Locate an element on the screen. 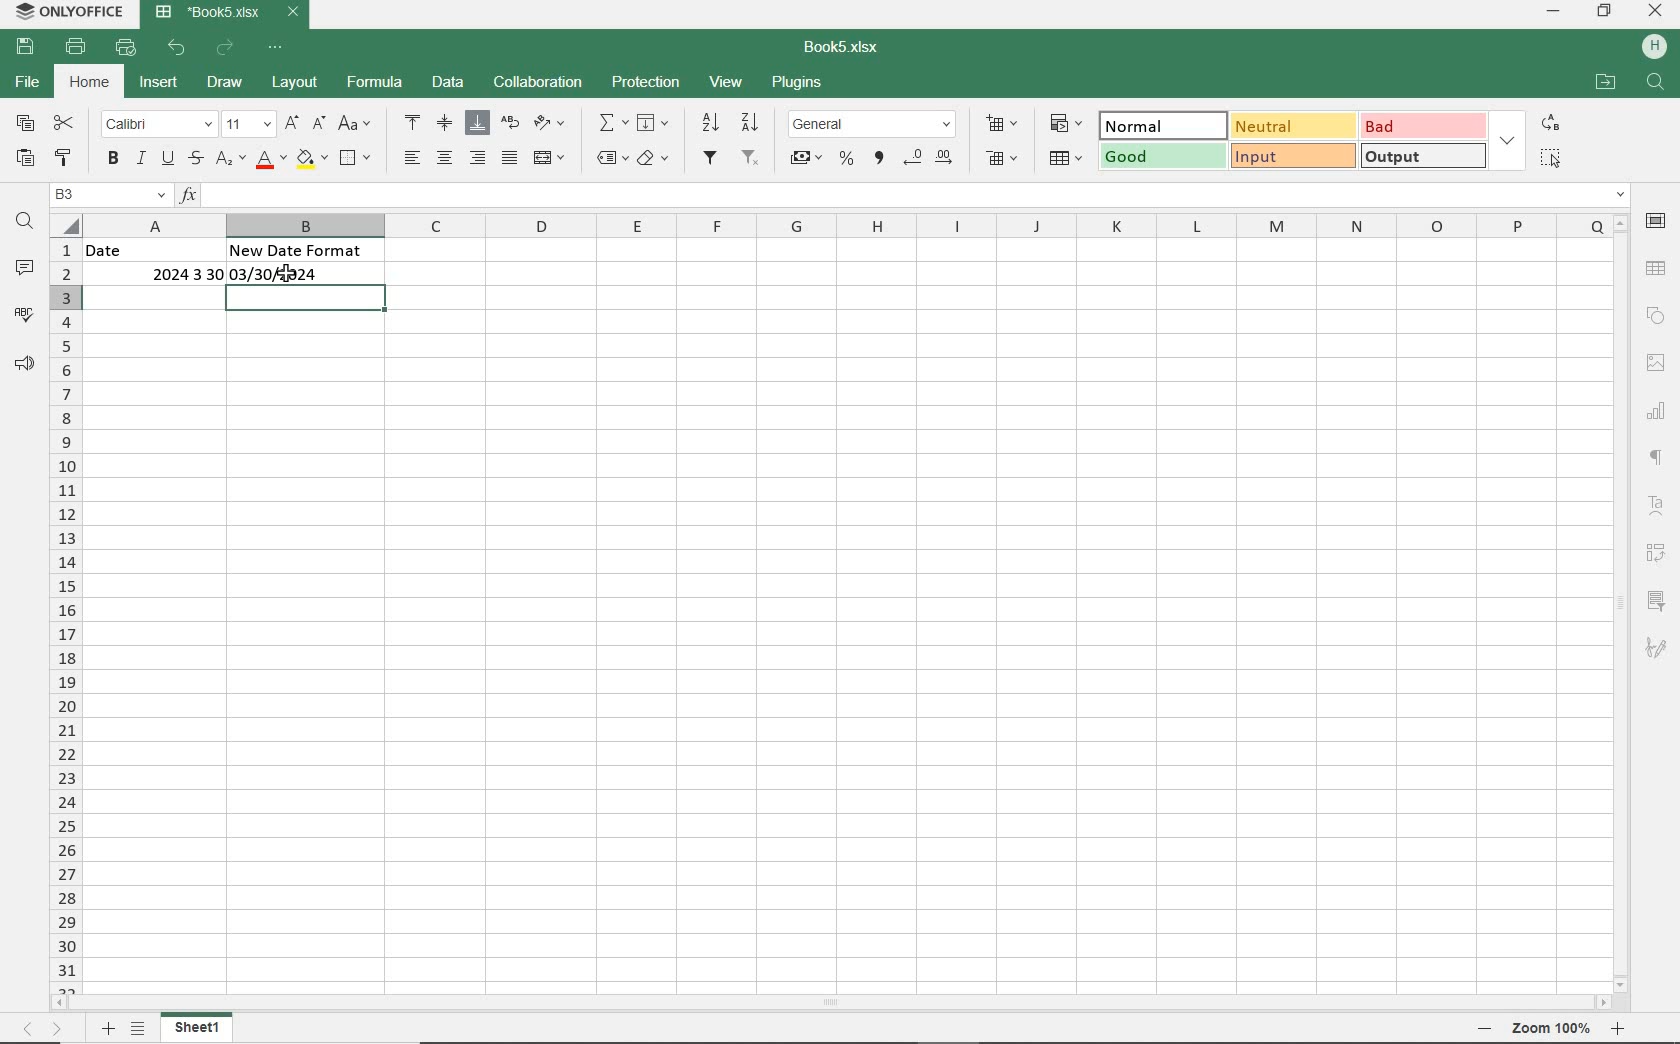 This screenshot has height=1044, width=1680. INPUT FUNCTION is located at coordinates (904, 194).